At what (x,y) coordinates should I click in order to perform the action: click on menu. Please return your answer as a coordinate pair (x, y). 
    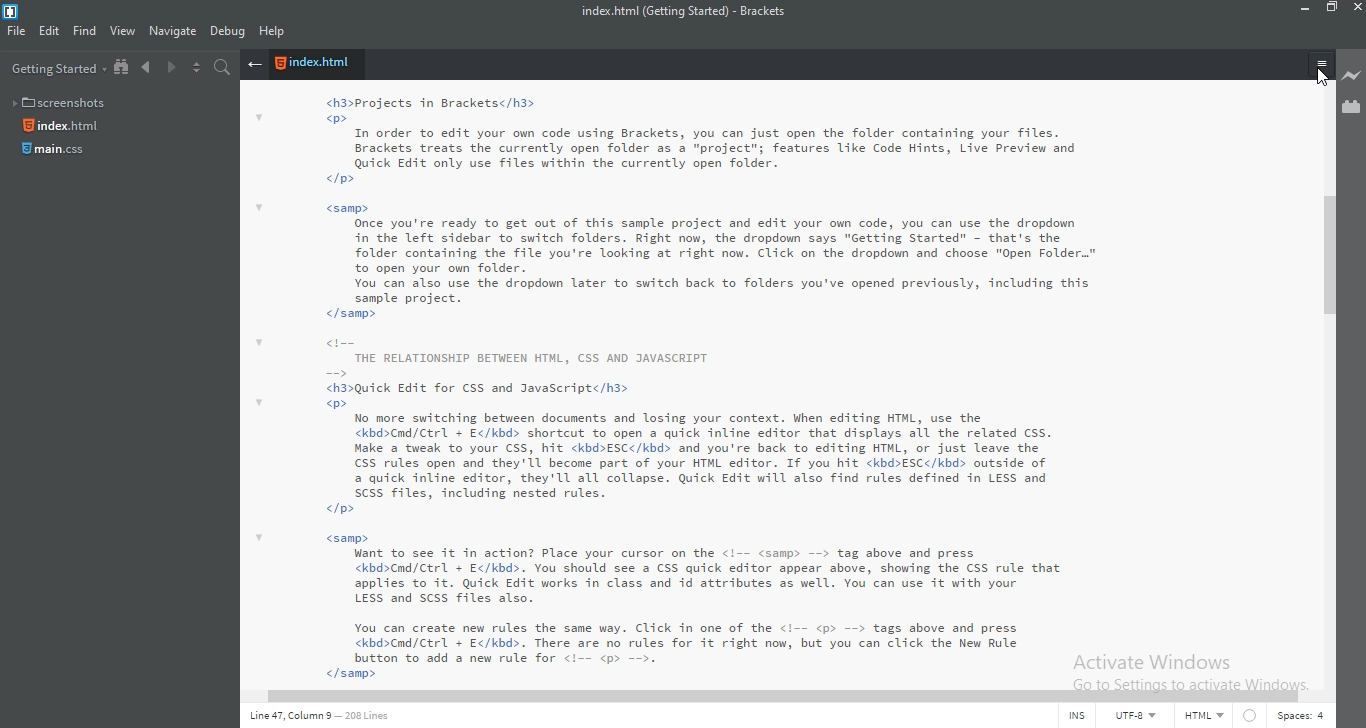
    Looking at the image, I should click on (1321, 66).